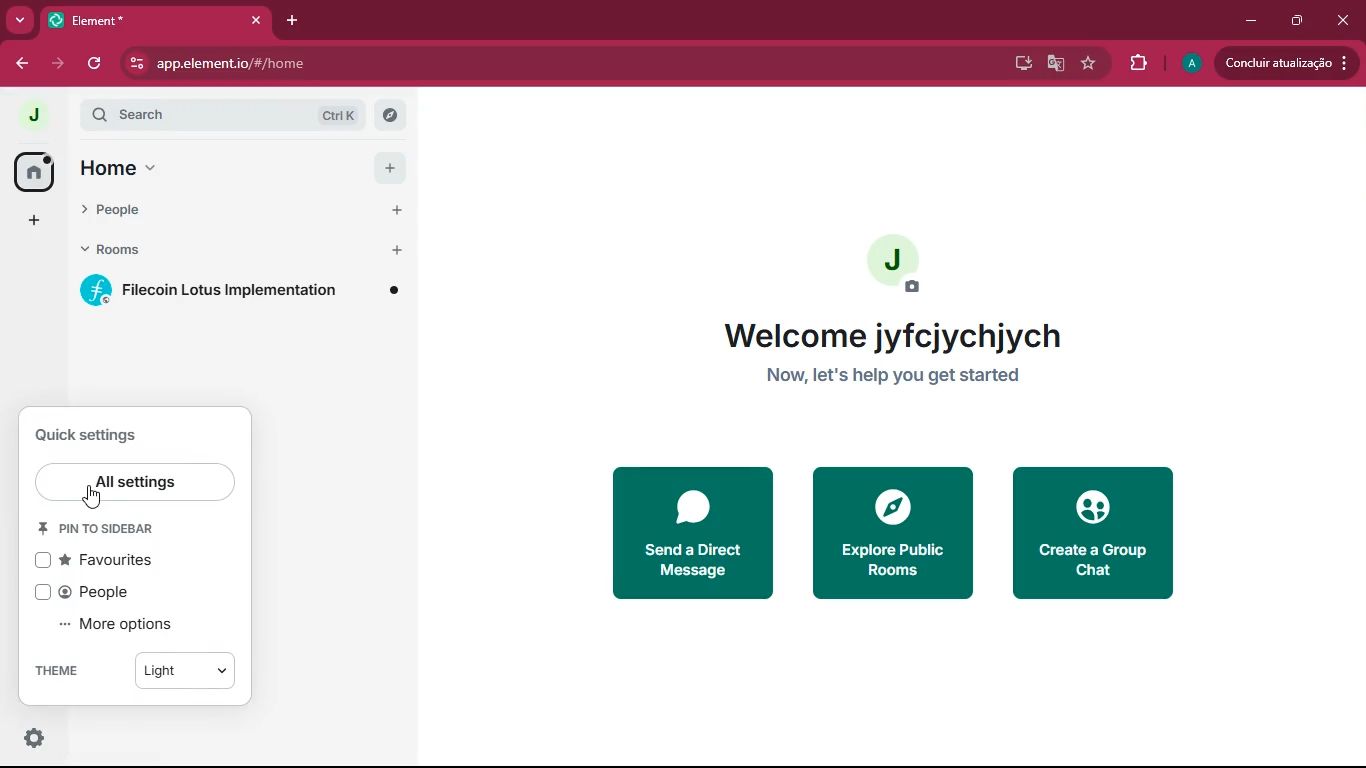 The image size is (1366, 768). Describe the element at coordinates (1135, 64) in the screenshot. I see `extensions` at that location.